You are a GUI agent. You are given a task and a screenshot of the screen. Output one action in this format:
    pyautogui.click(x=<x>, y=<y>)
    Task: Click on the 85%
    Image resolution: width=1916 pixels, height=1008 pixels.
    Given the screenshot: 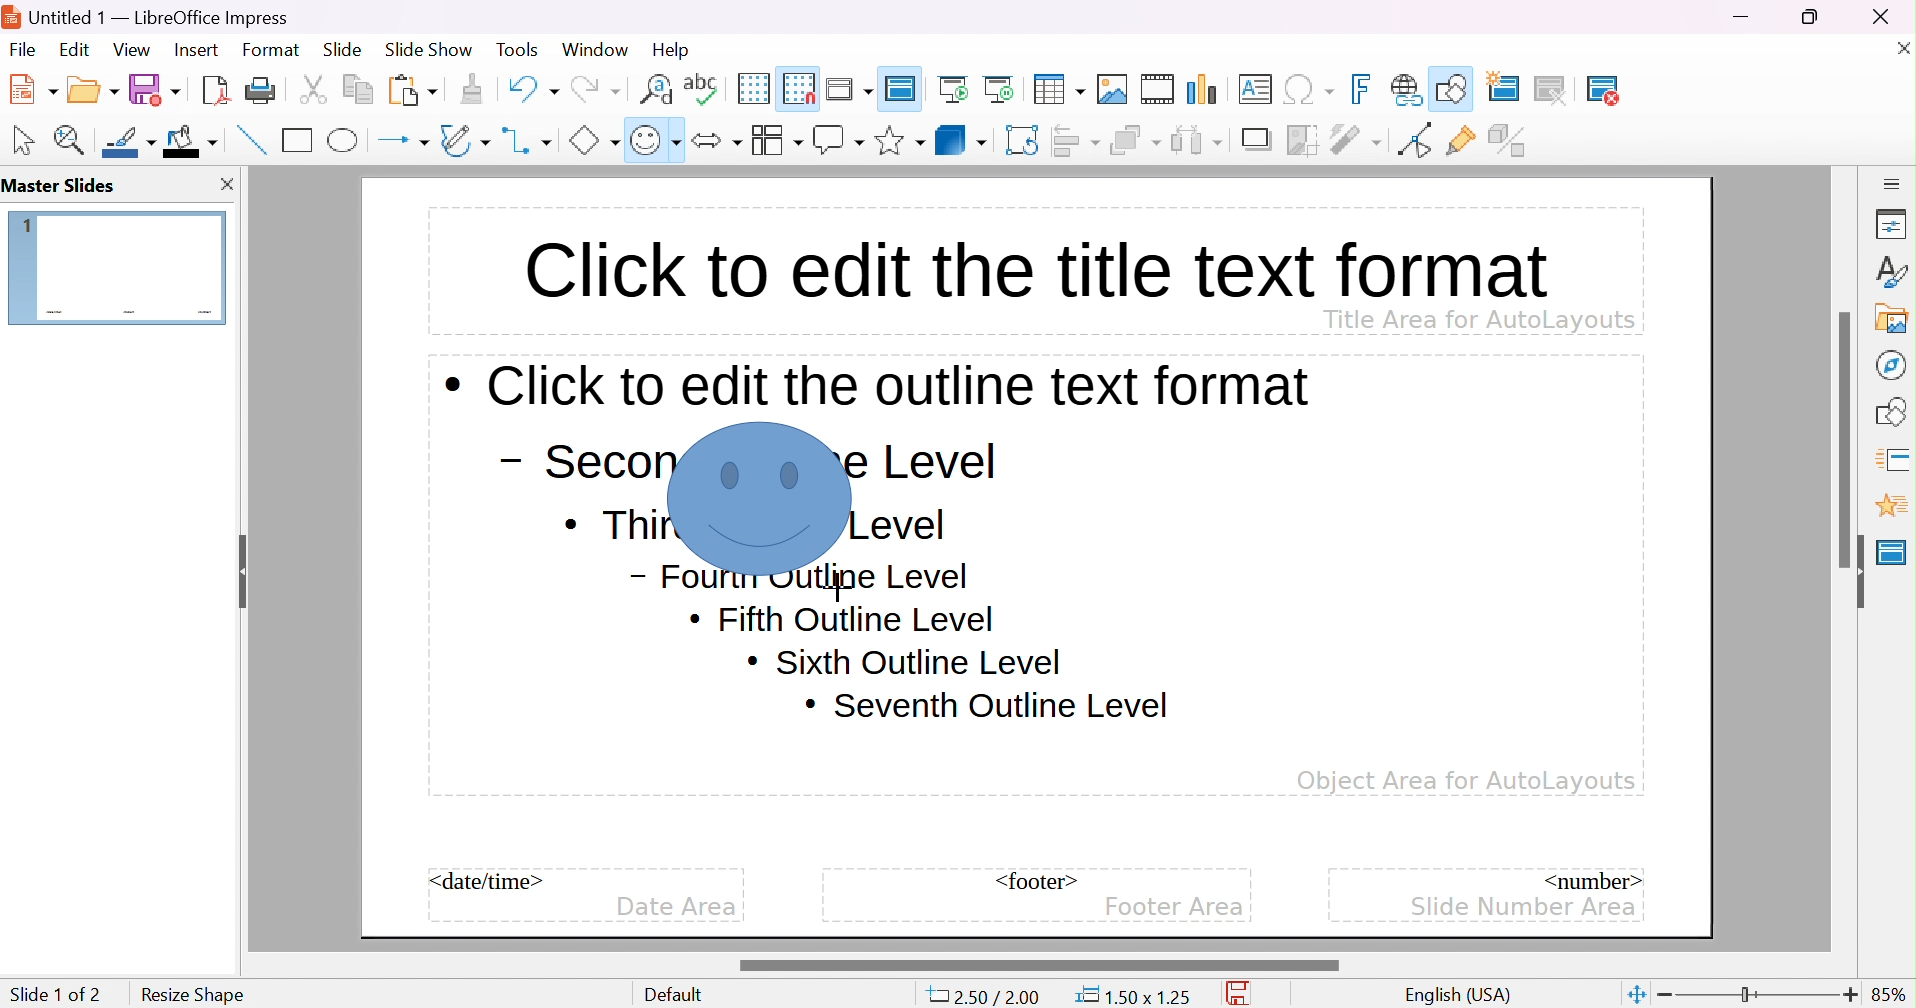 What is the action you would take?
    pyautogui.click(x=1890, y=994)
    